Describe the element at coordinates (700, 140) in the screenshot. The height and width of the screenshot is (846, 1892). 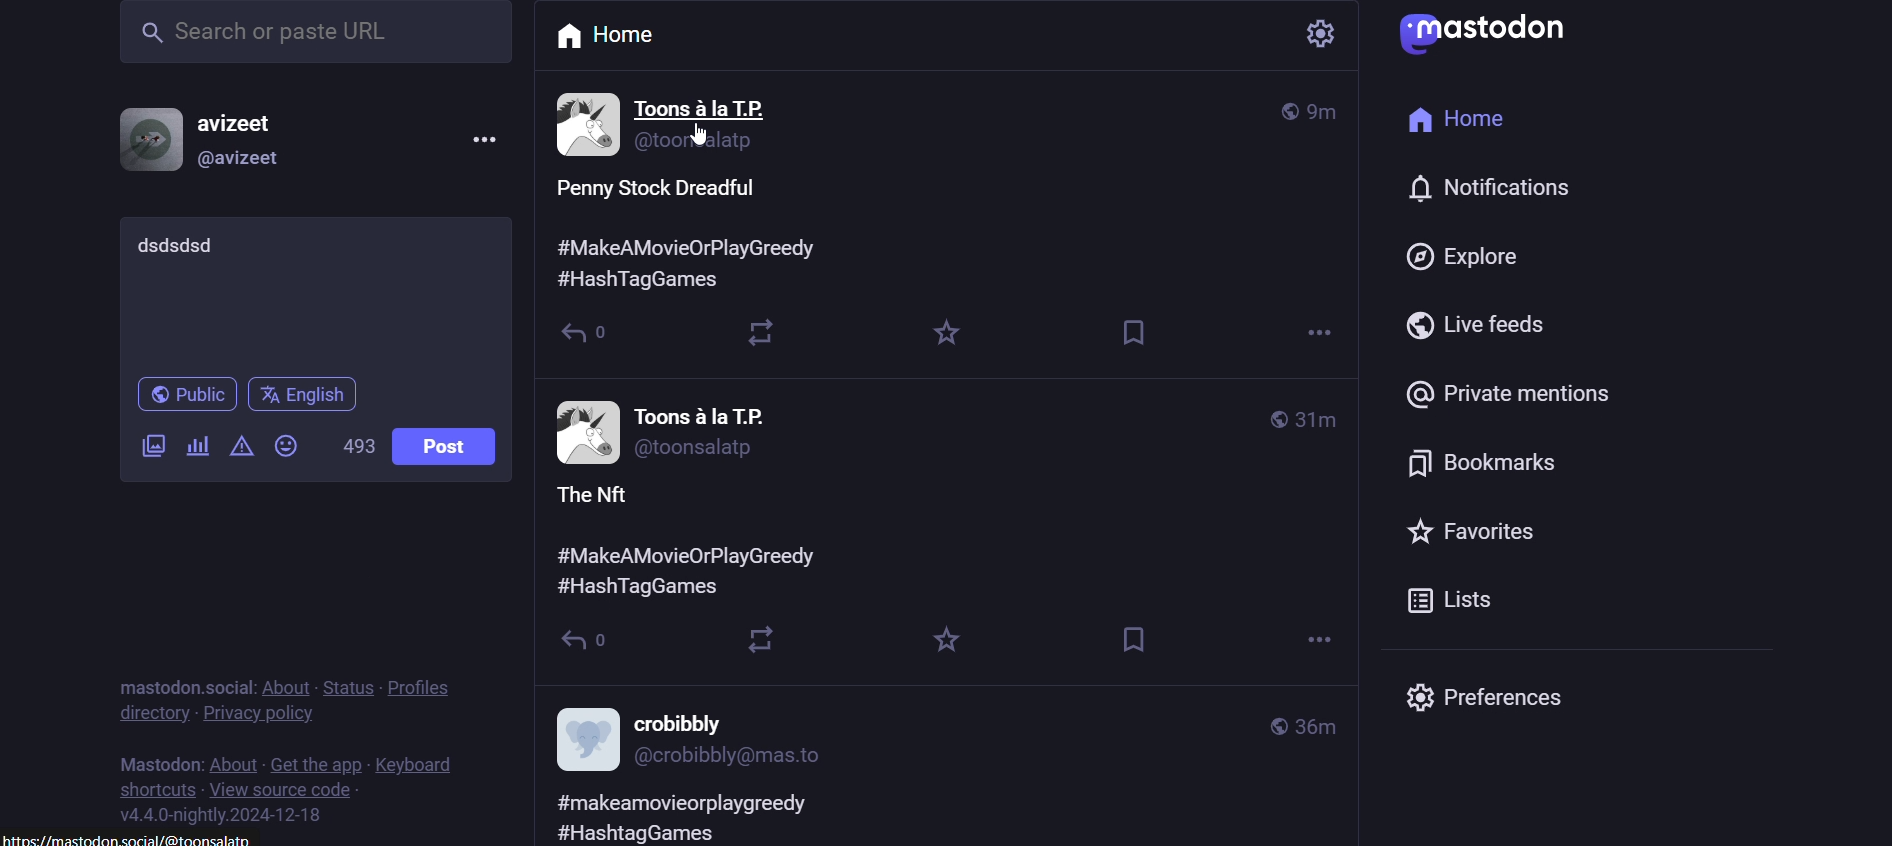
I see `` at that location.